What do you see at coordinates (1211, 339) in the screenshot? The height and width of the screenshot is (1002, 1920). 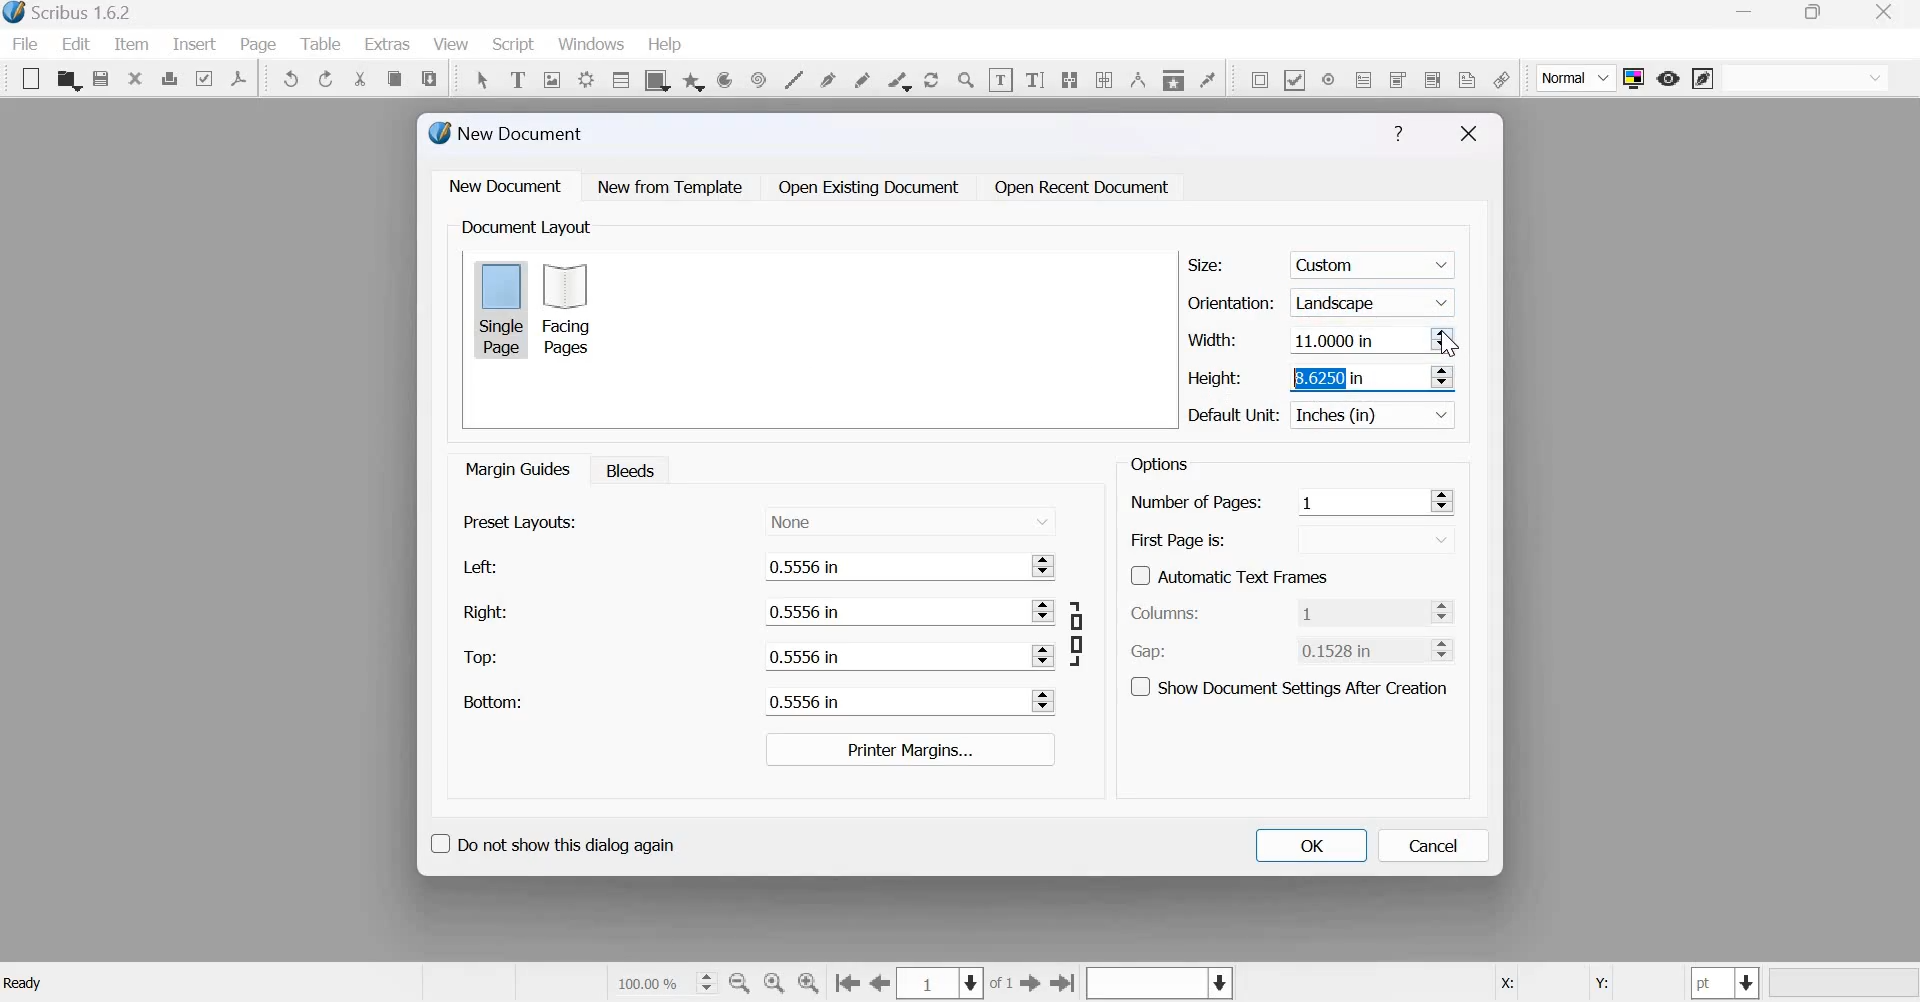 I see `Width: ` at bounding box center [1211, 339].